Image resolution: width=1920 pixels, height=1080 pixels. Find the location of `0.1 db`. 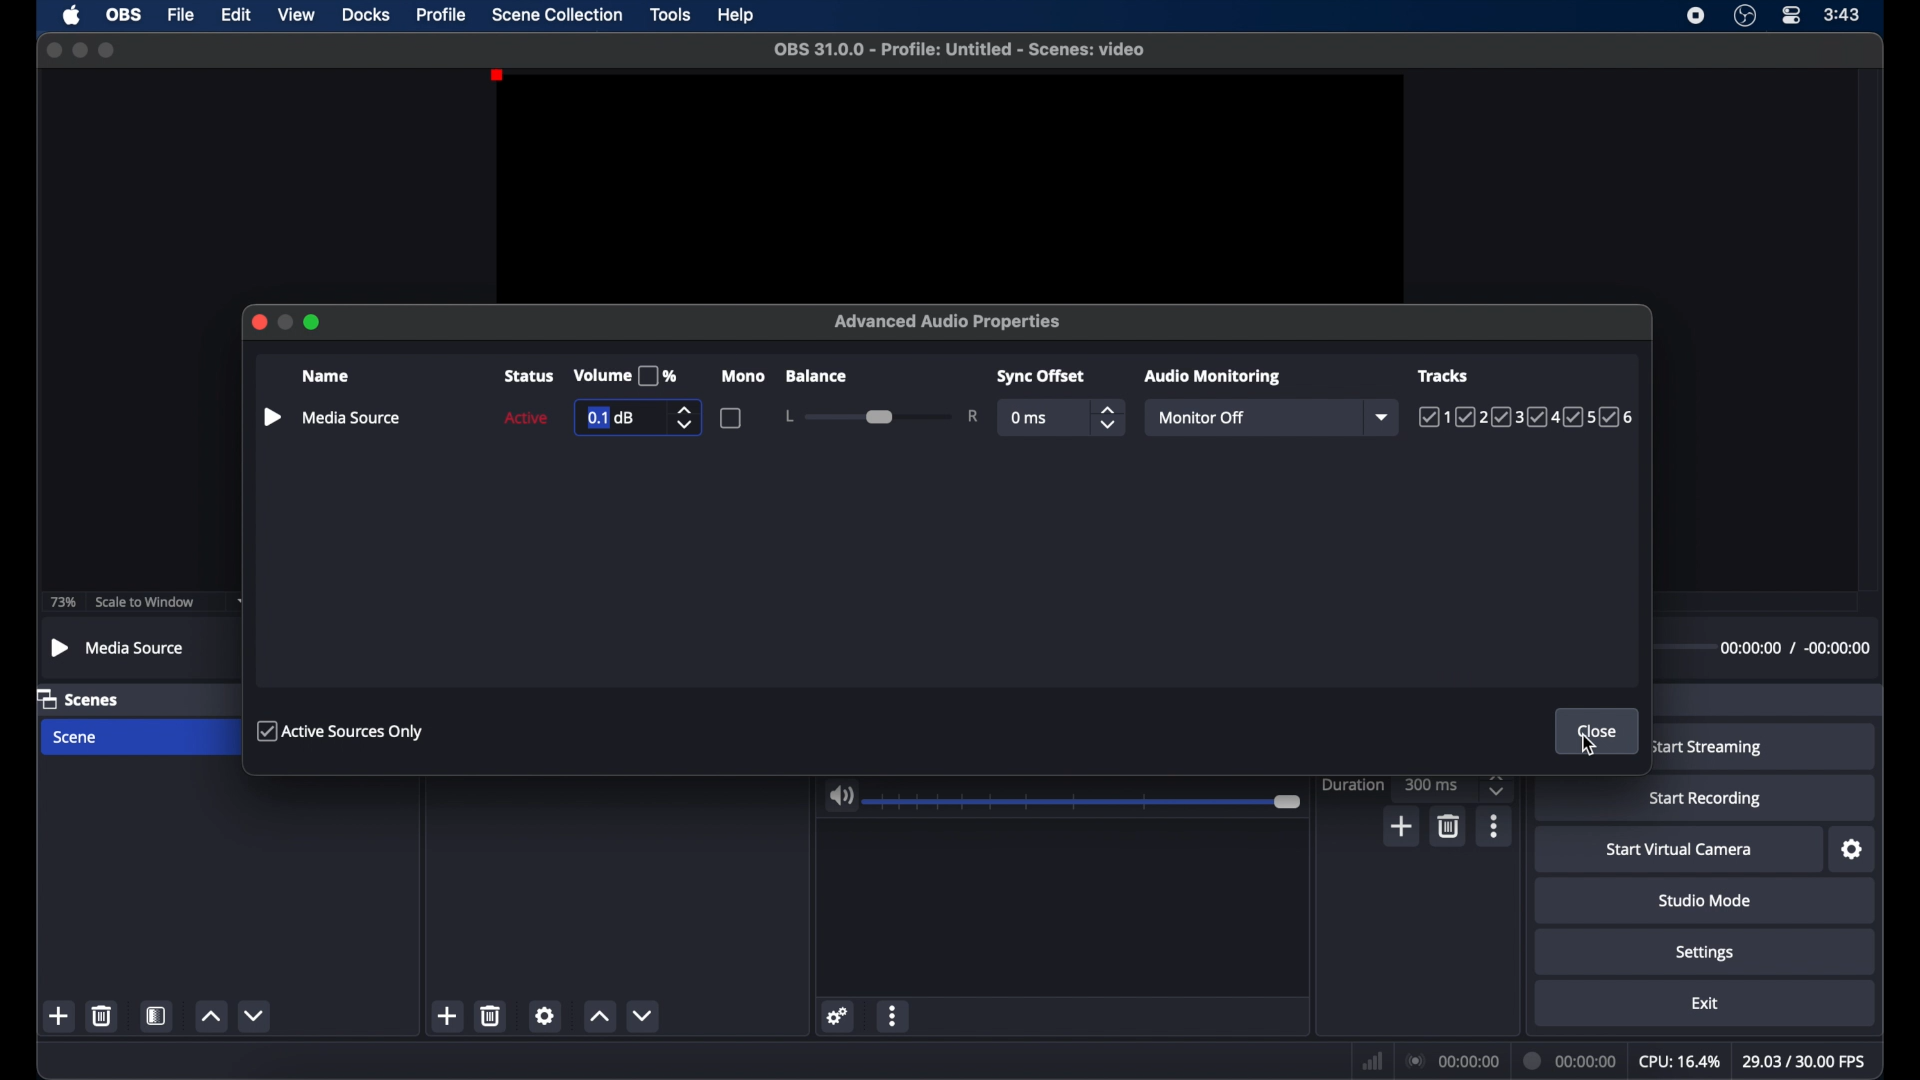

0.1 db is located at coordinates (610, 418).